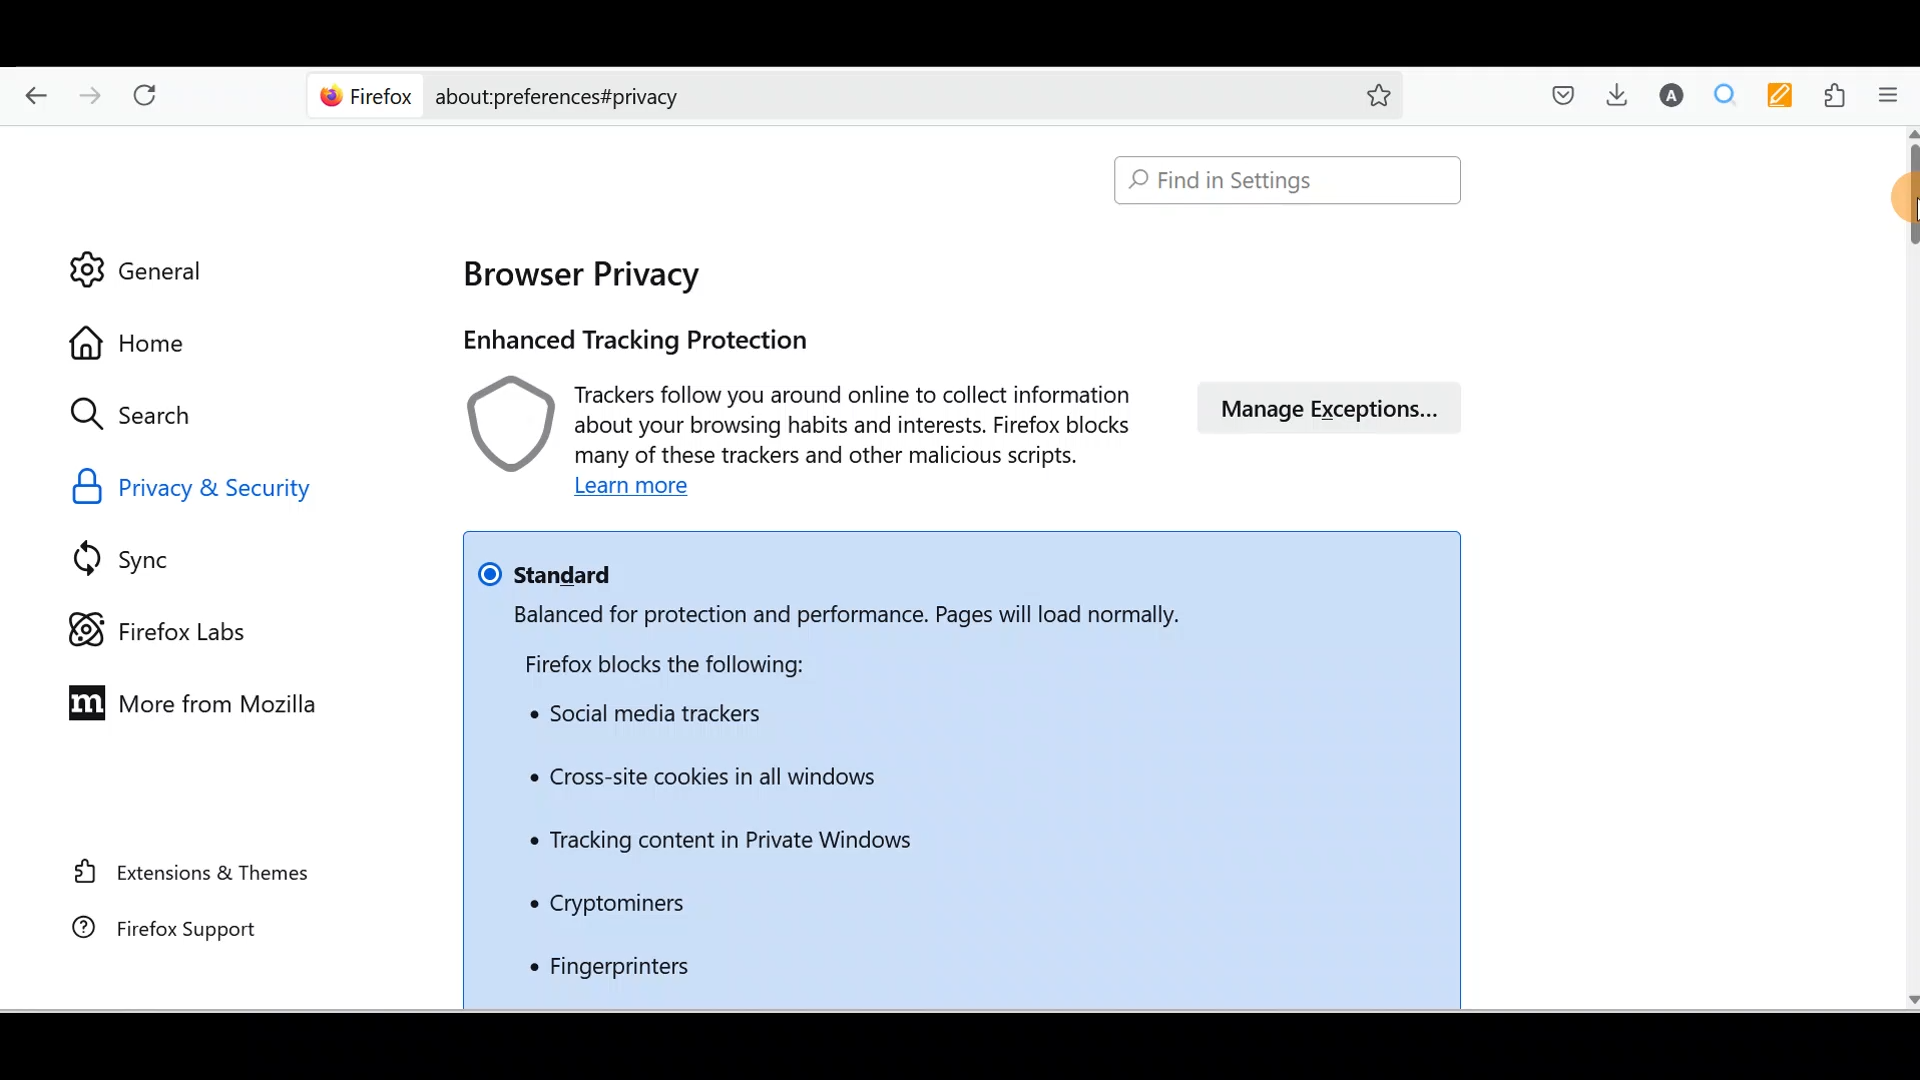 This screenshot has width=1920, height=1080. Describe the element at coordinates (199, 928) in the screenshot. I see `Firefox support` at that location.